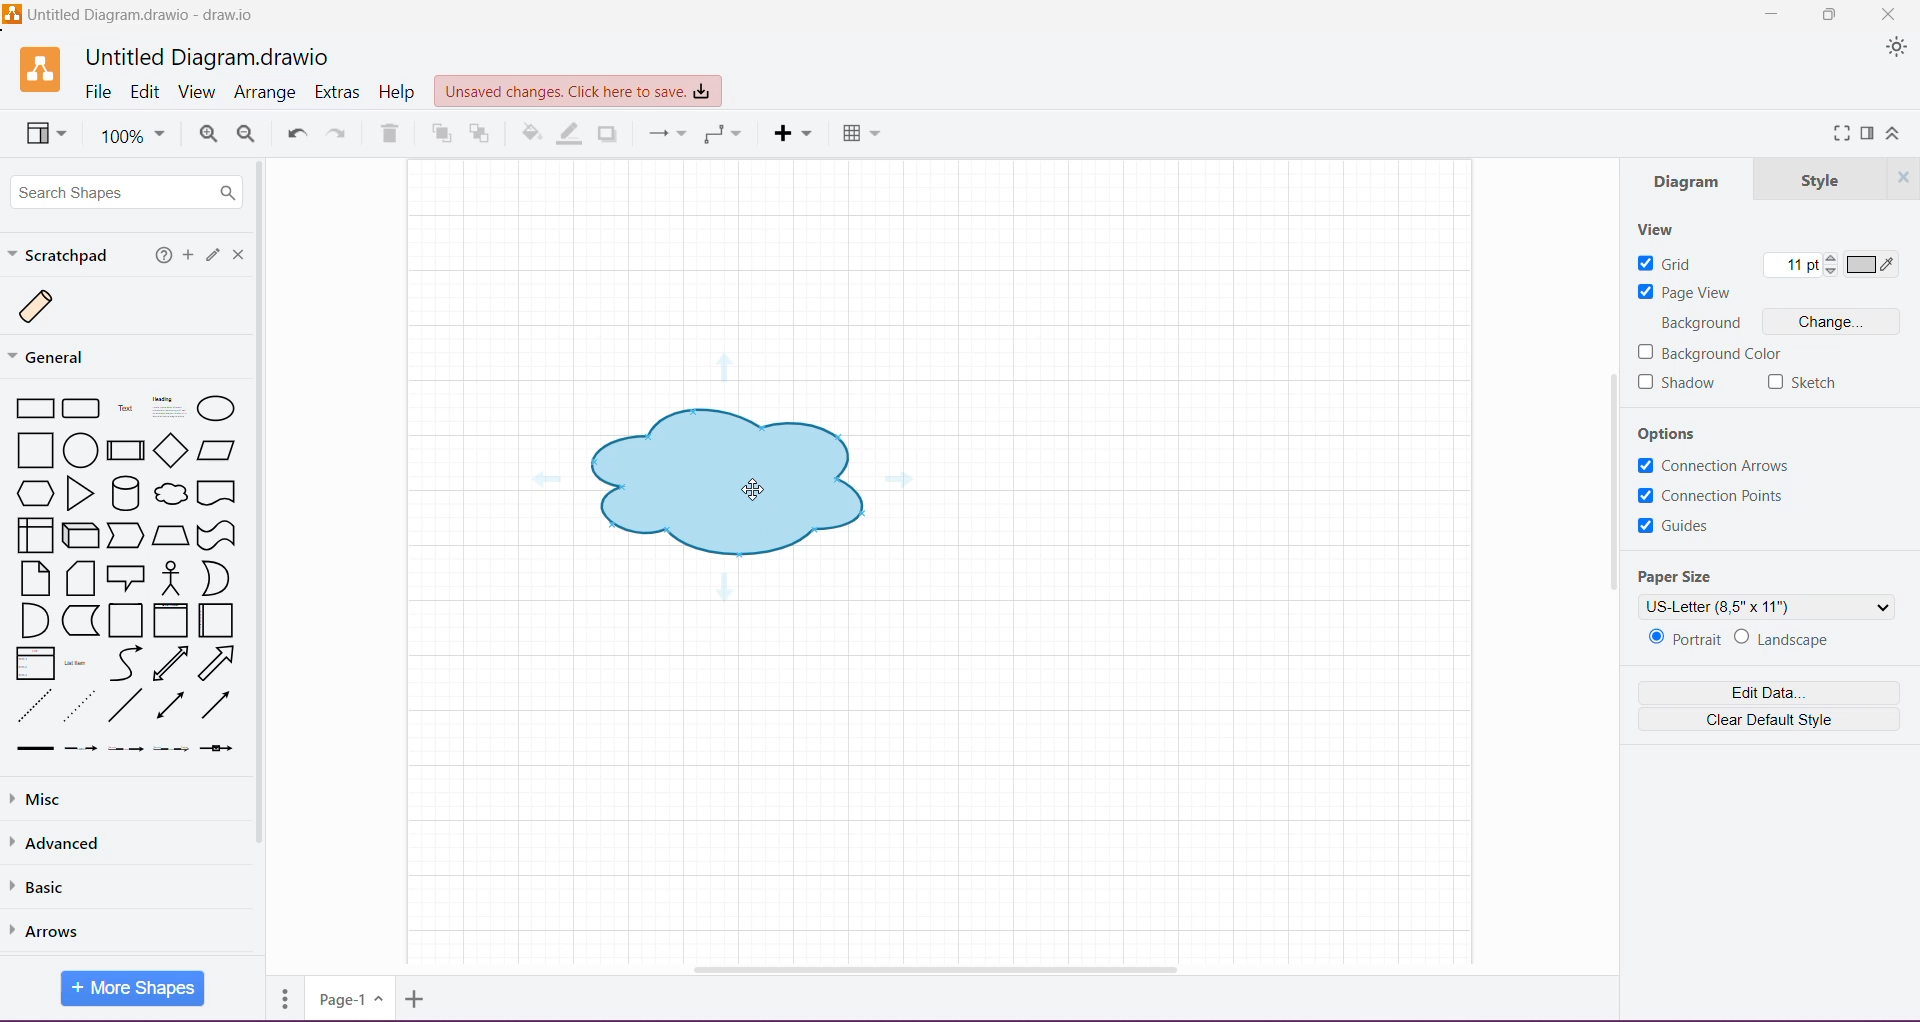  Describe the element at coordinates (418, 998) in the screenshot. I see `Insert Page` at that location.